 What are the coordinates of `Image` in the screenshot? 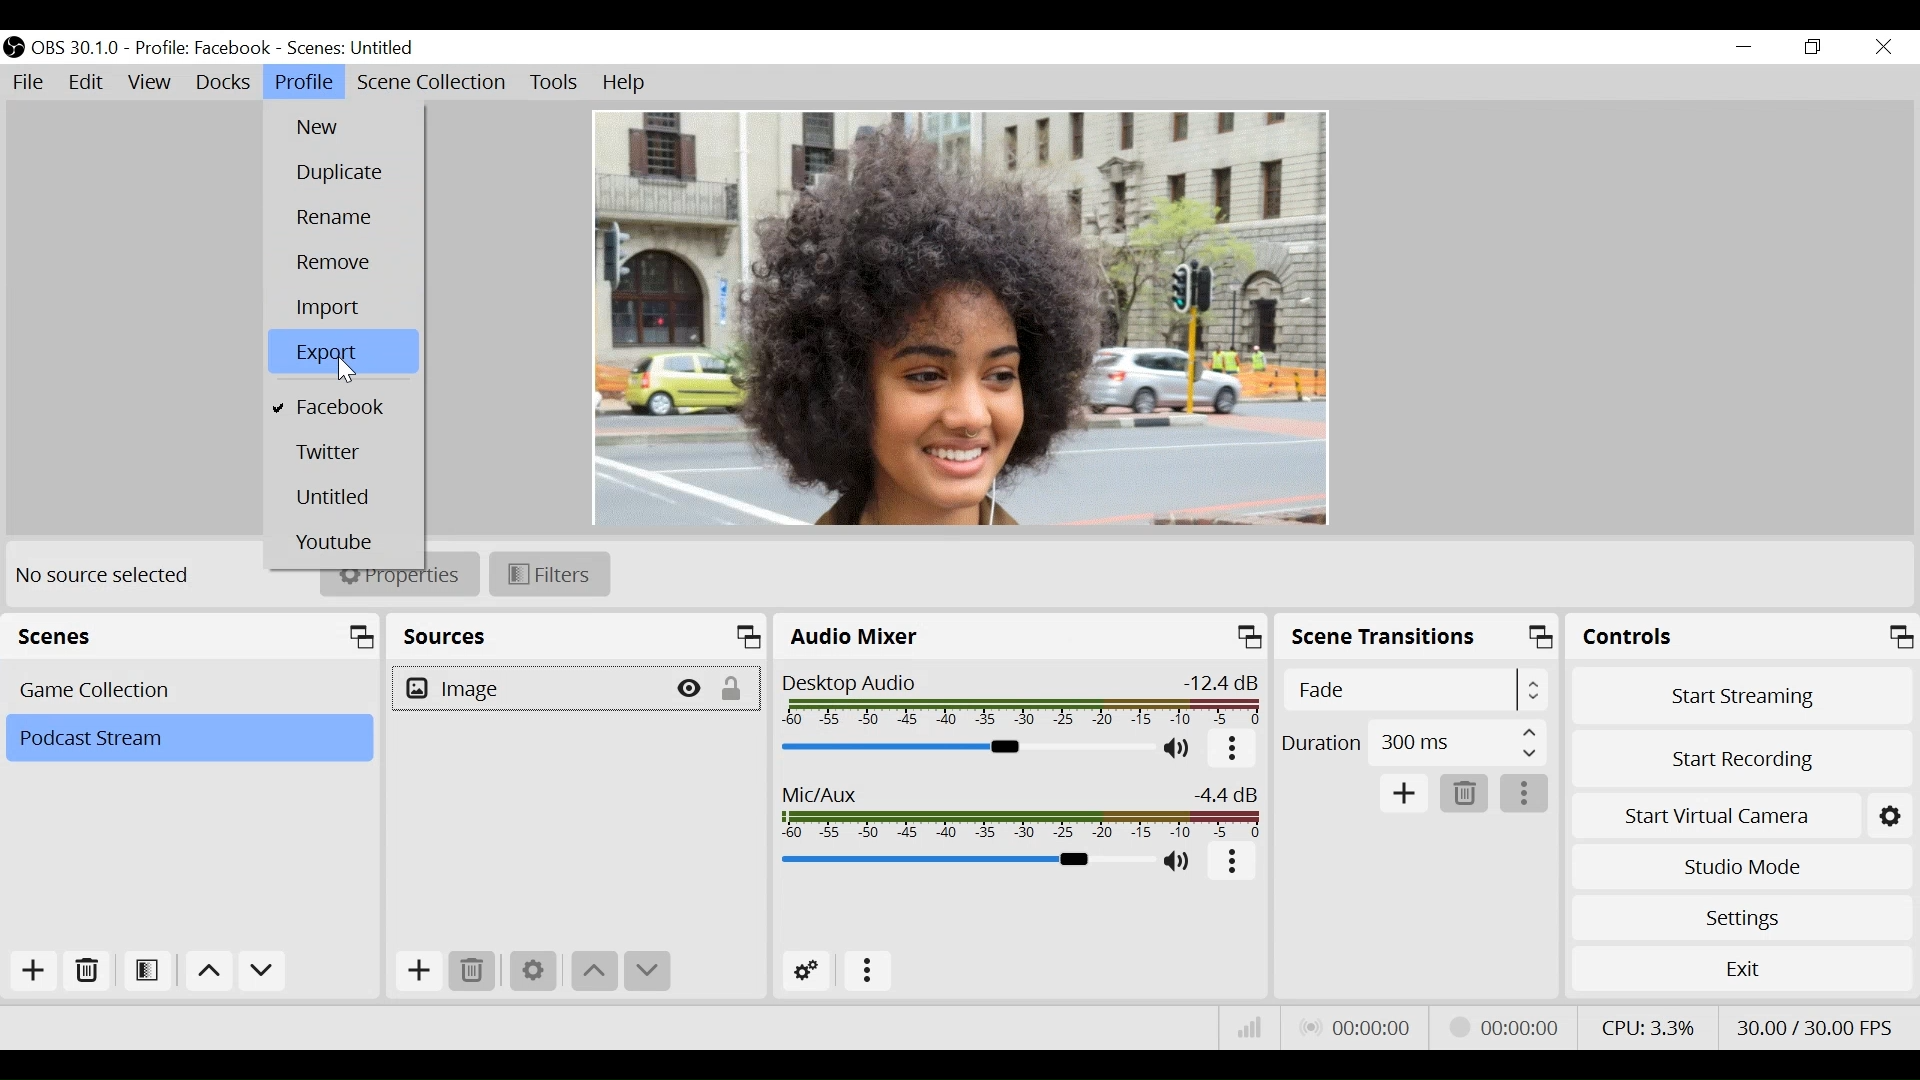 It's located at (530, 690).